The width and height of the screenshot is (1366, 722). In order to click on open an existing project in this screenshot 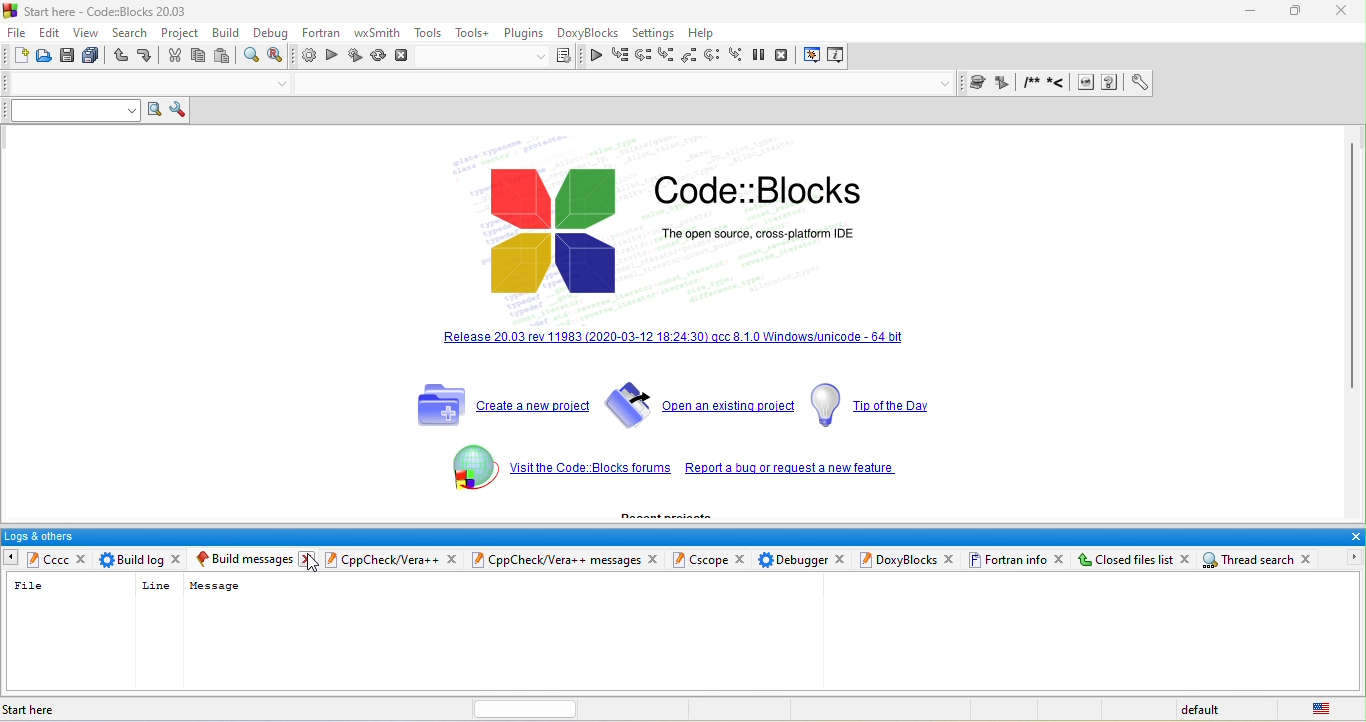, I will do `click(699, 404)`.